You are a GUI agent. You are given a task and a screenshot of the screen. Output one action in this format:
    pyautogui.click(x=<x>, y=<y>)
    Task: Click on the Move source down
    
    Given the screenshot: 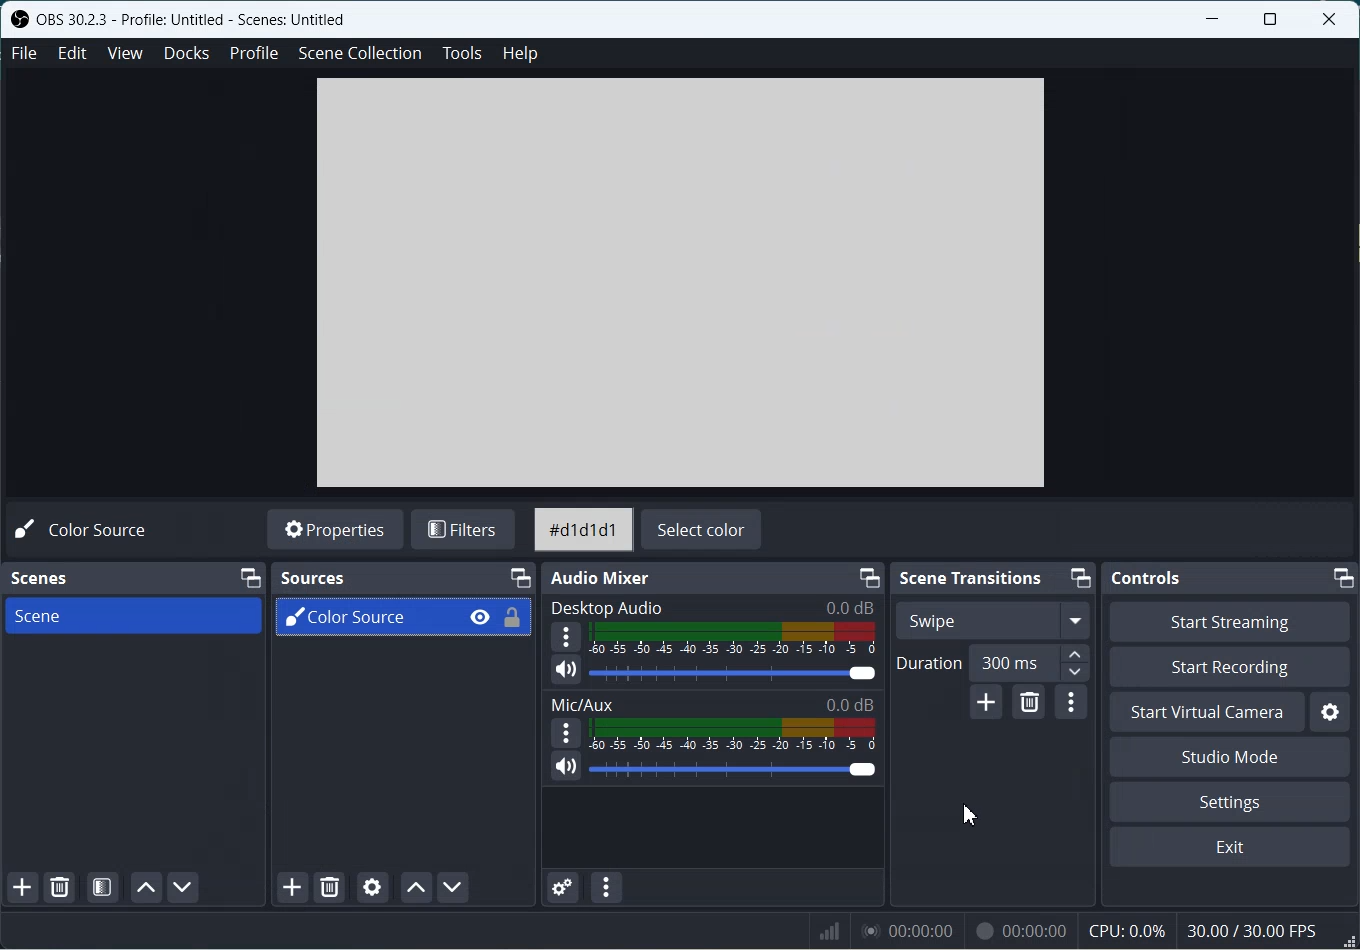 What is the action you would take?
    pyautogui.click(x=453, y=887)
    